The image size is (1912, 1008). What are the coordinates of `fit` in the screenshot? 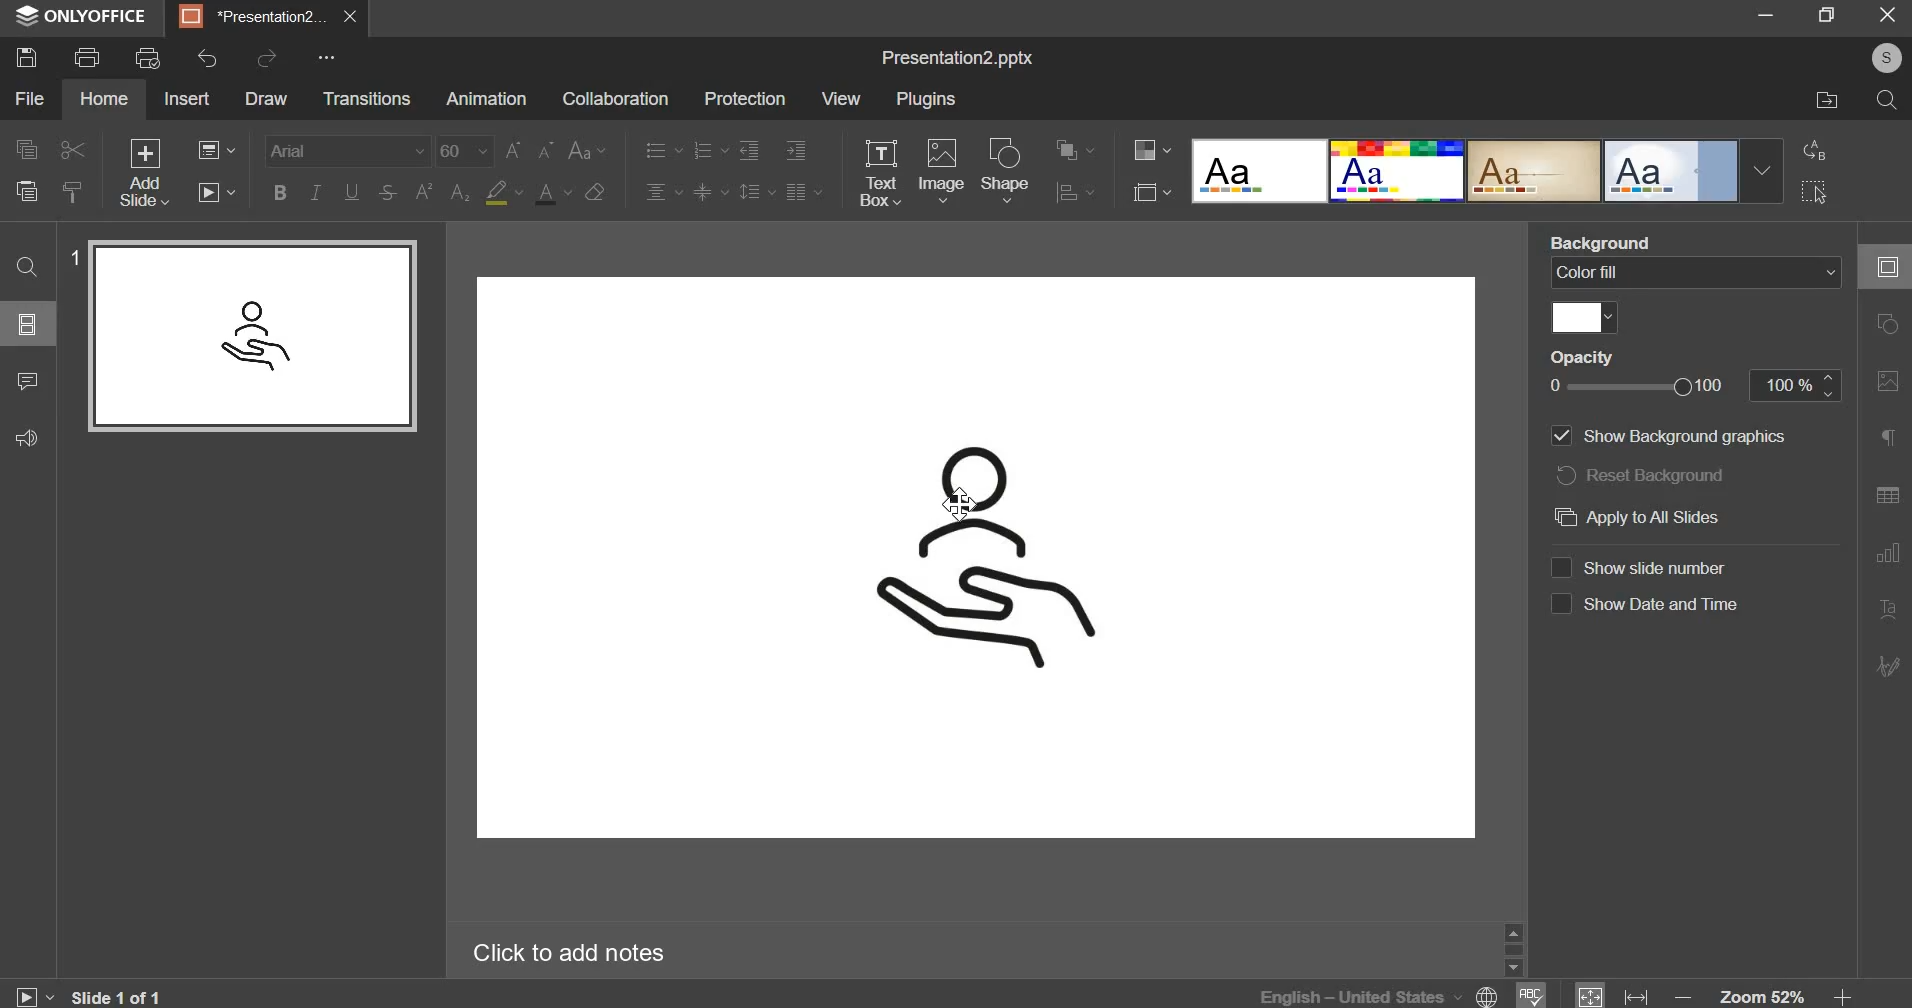 It's located at (1613, 994).